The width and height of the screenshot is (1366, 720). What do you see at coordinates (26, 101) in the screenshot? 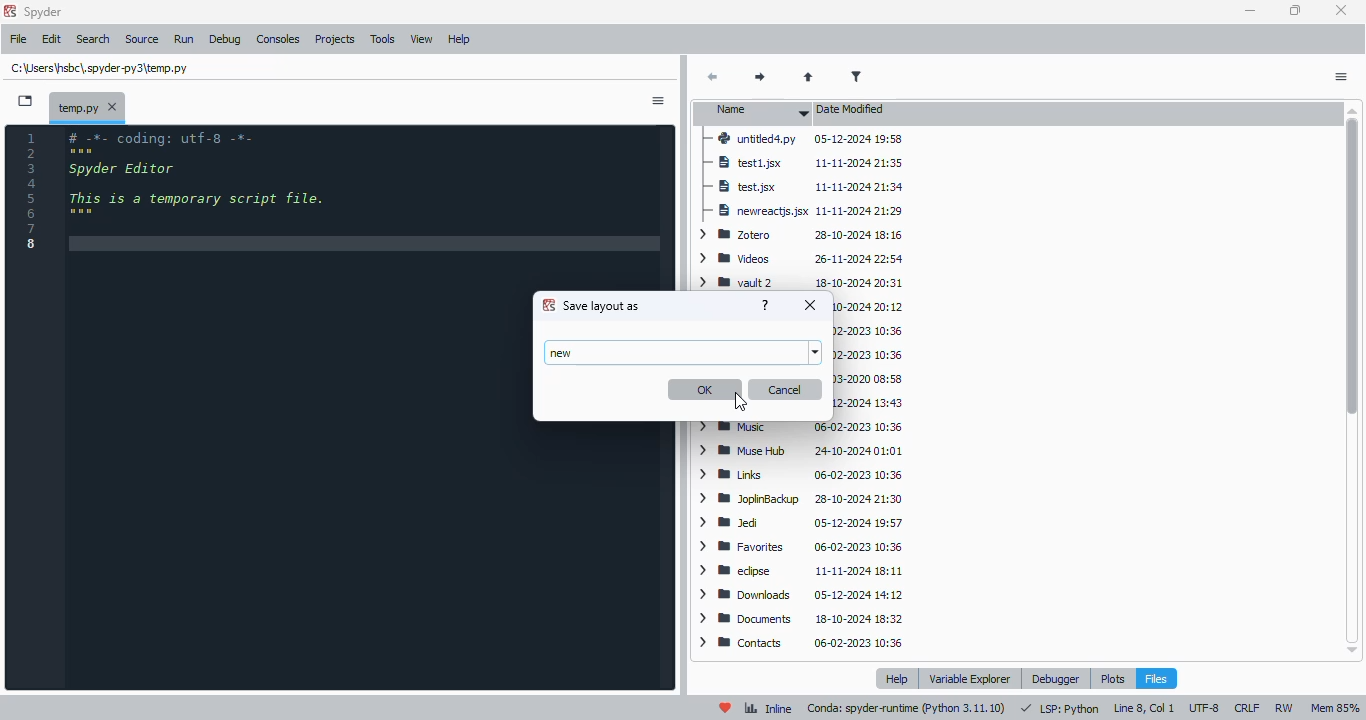
I see `browse tabs` at bounding box center [26, 101].